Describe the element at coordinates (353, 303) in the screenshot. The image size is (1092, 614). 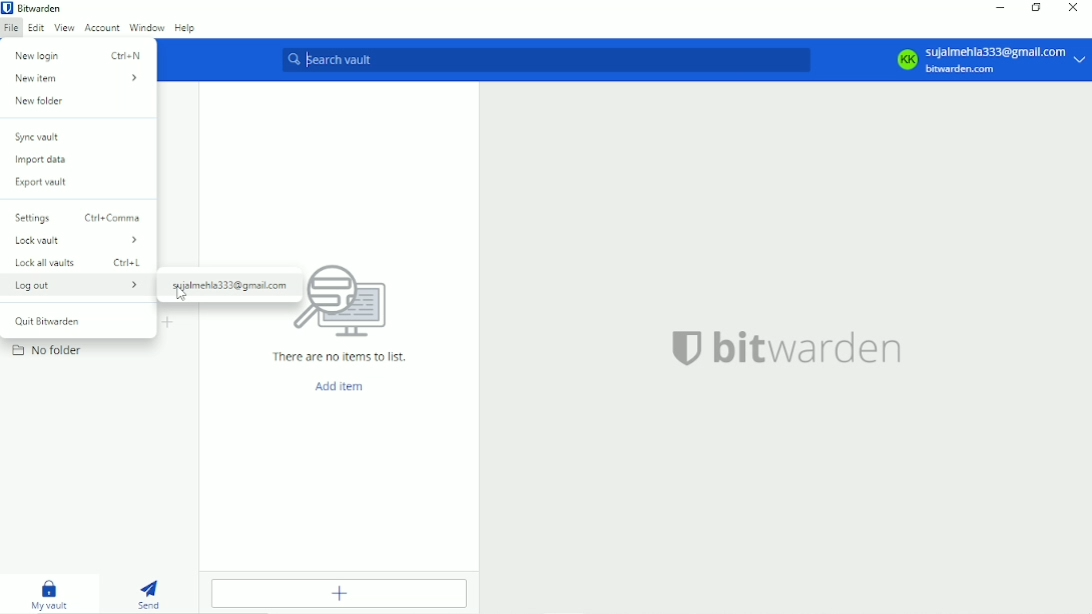
I see `computer icon` at that location.